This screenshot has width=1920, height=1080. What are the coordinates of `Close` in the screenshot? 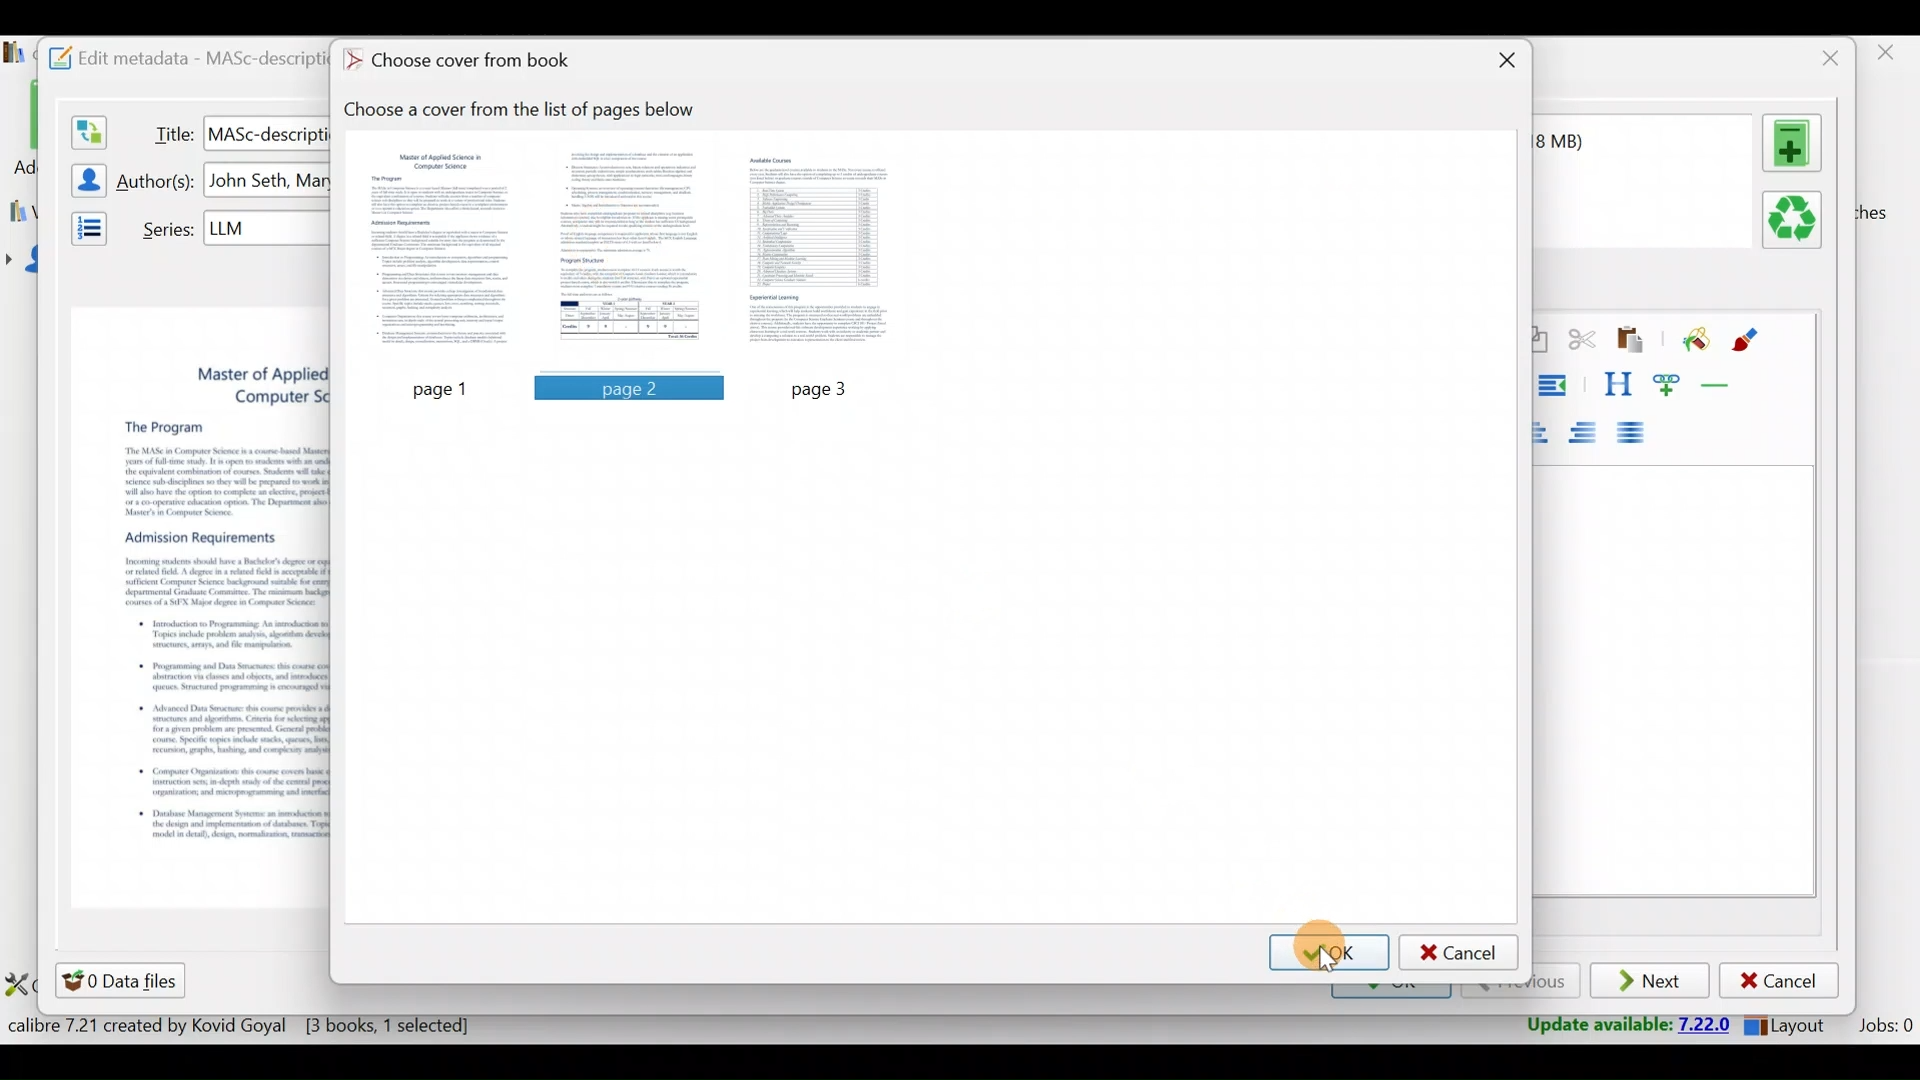 It's located at (1825, 58).